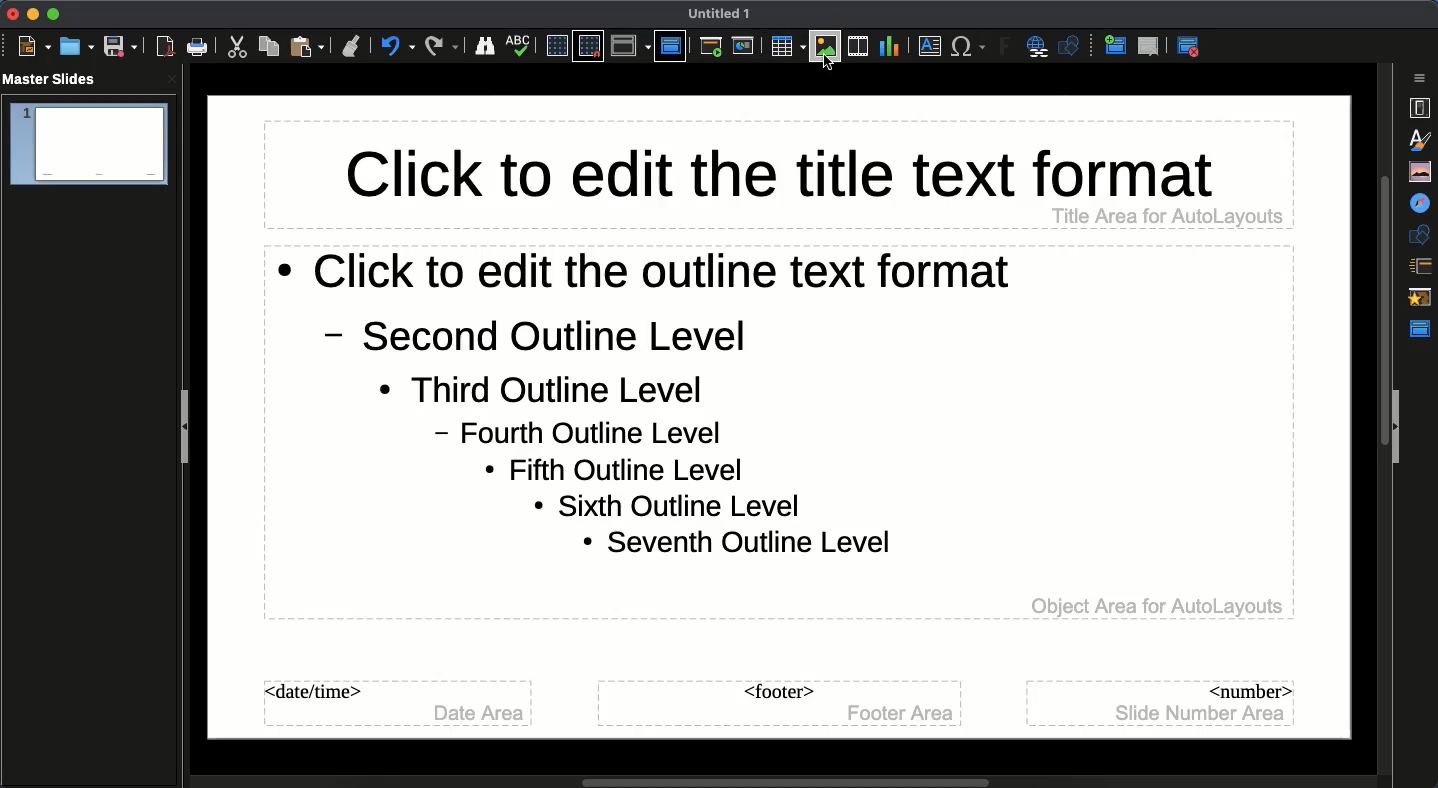  What do you see at coordinates (198, 47) in the screenshot?
I see `Print` at bounding box center [198, 47].